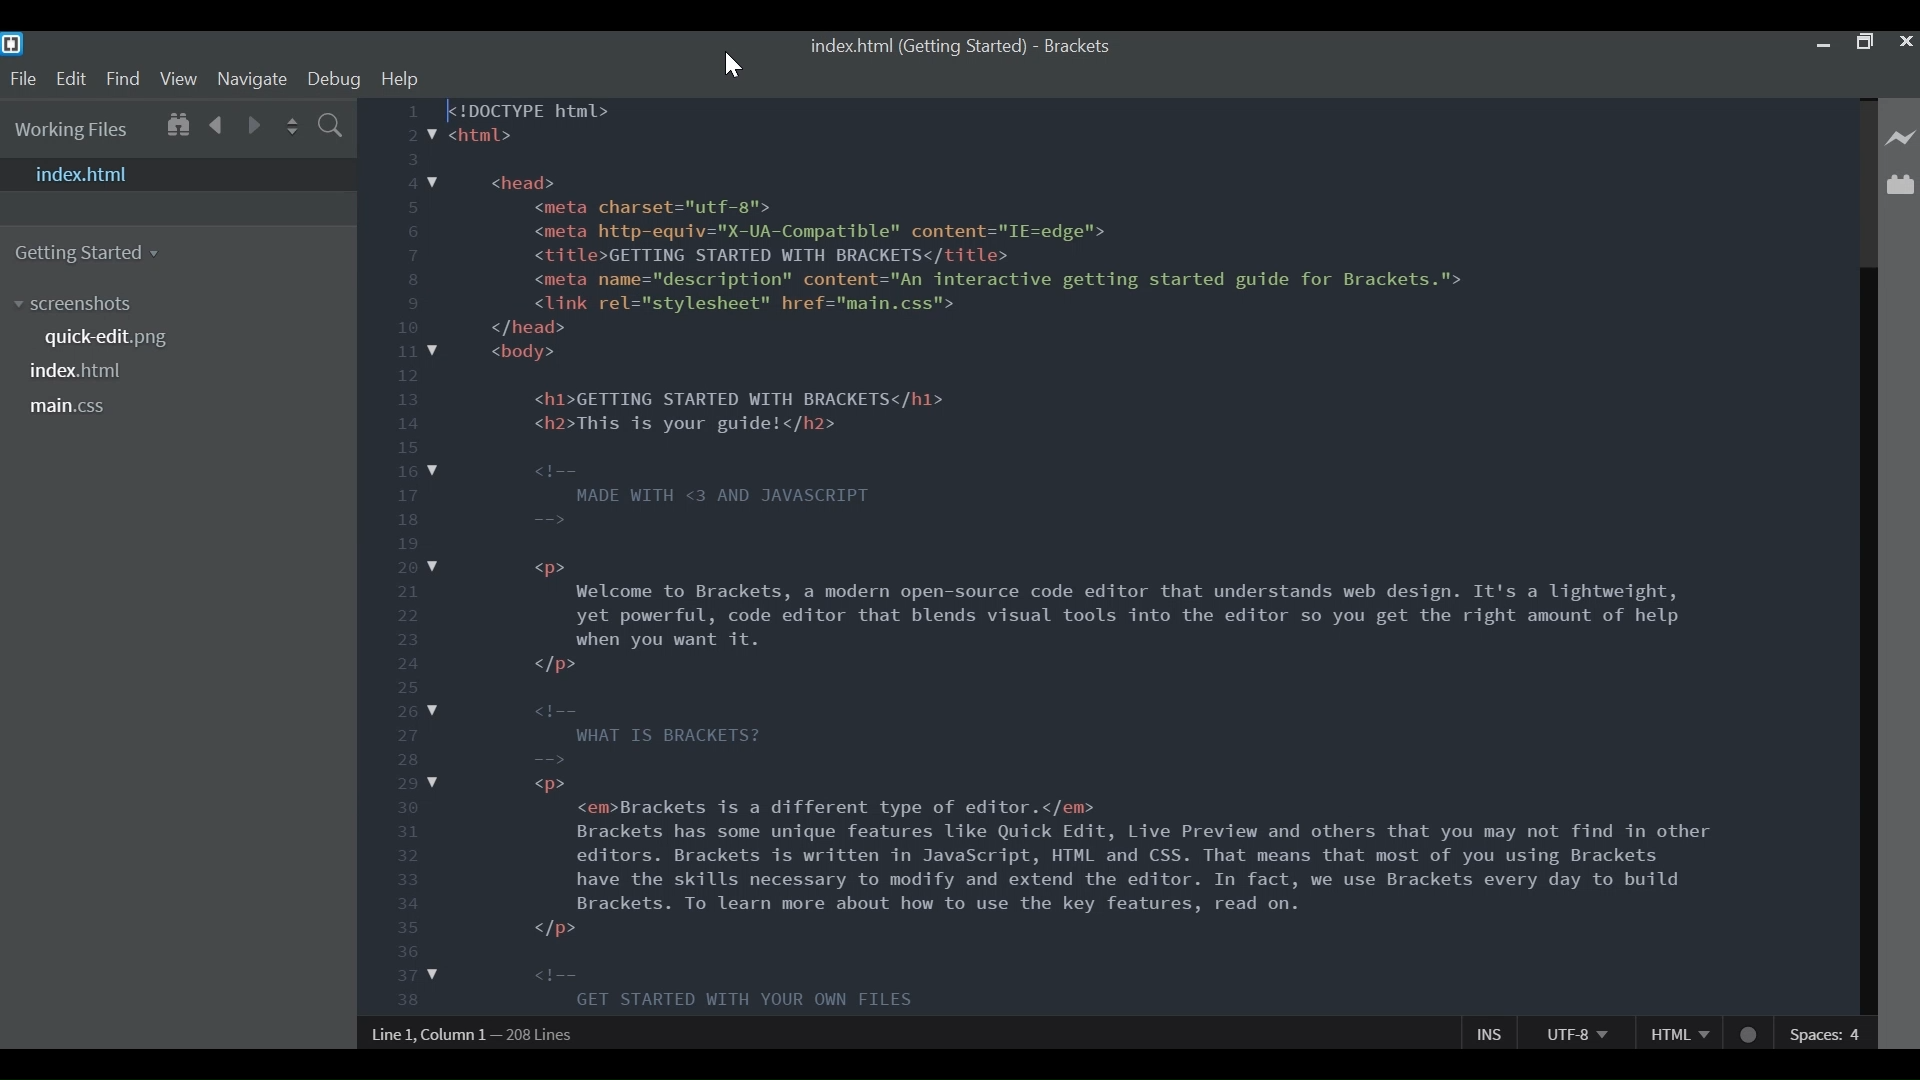 This screenshot has height=1080, width=1920. I want to click on Close, so click(1908, 41).